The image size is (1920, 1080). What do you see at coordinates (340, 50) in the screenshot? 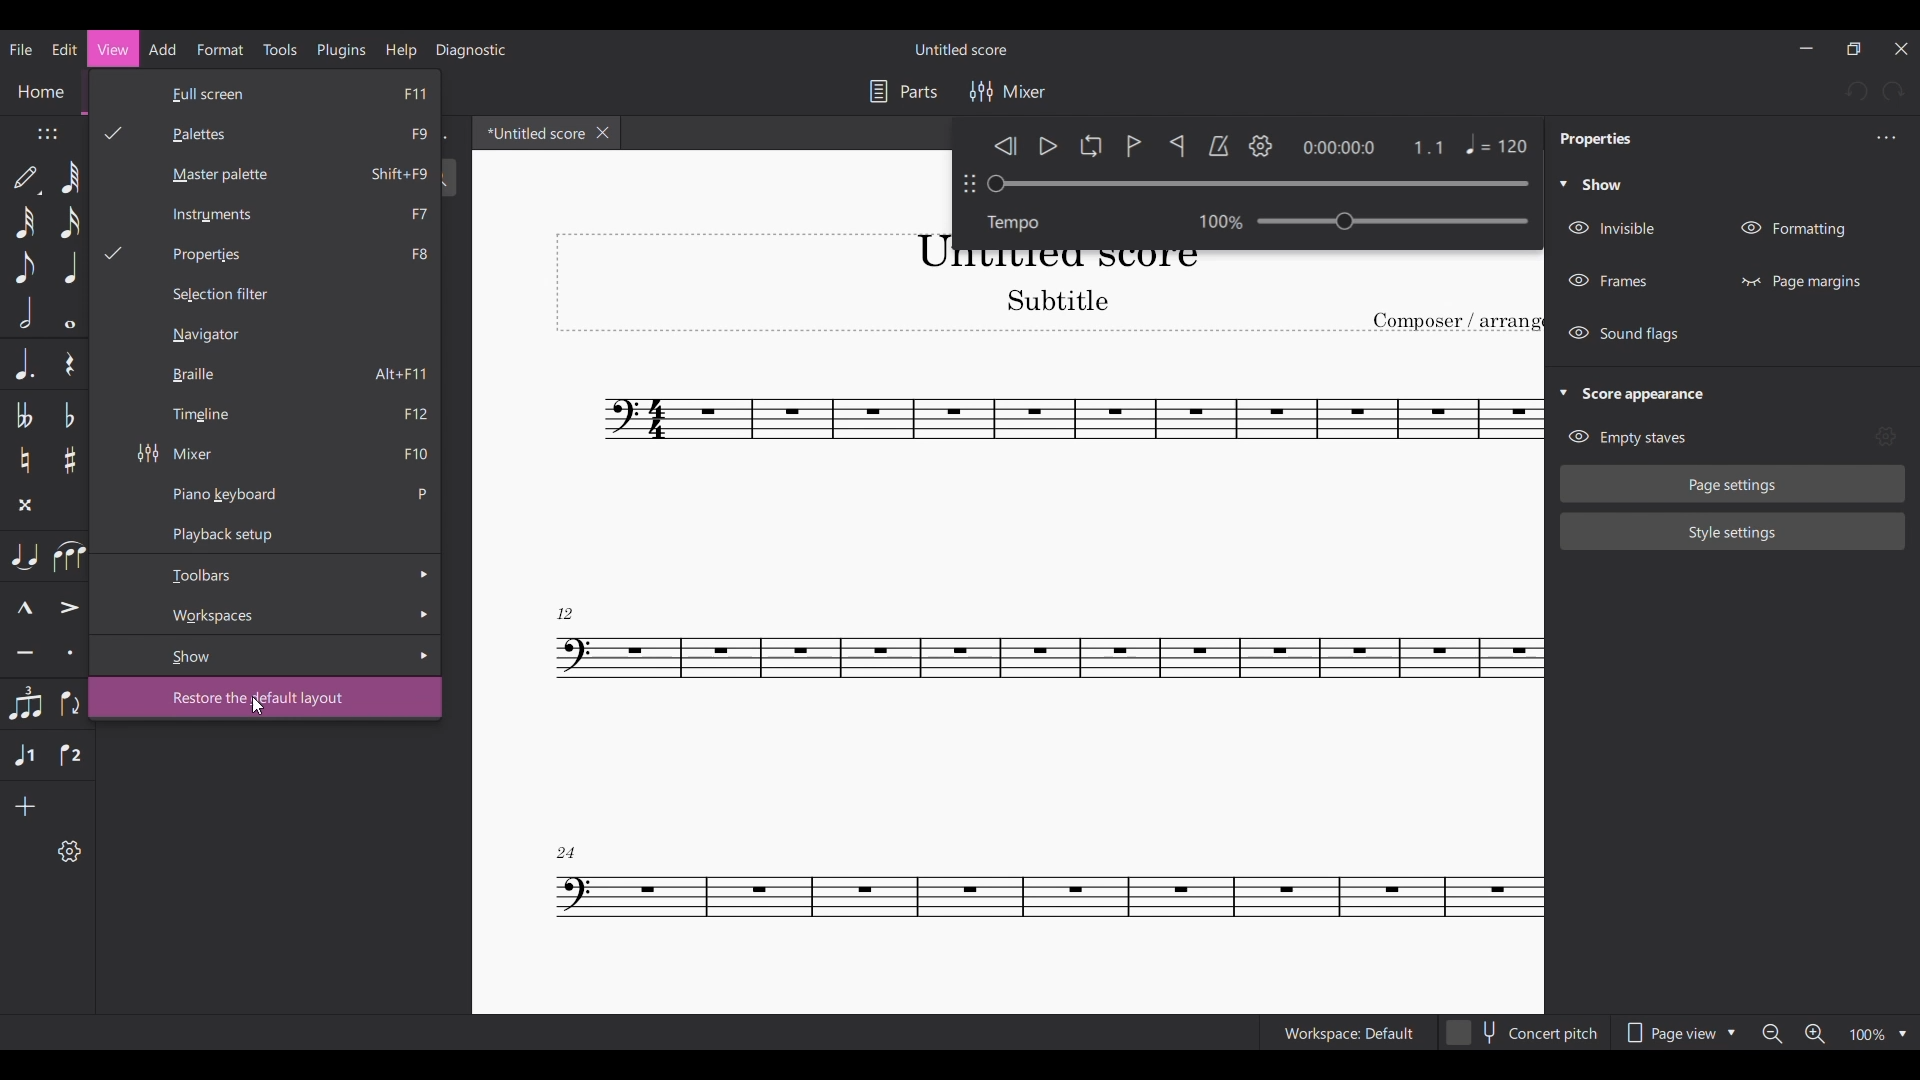
I see `Plugins` at bounding box center [340, 50].